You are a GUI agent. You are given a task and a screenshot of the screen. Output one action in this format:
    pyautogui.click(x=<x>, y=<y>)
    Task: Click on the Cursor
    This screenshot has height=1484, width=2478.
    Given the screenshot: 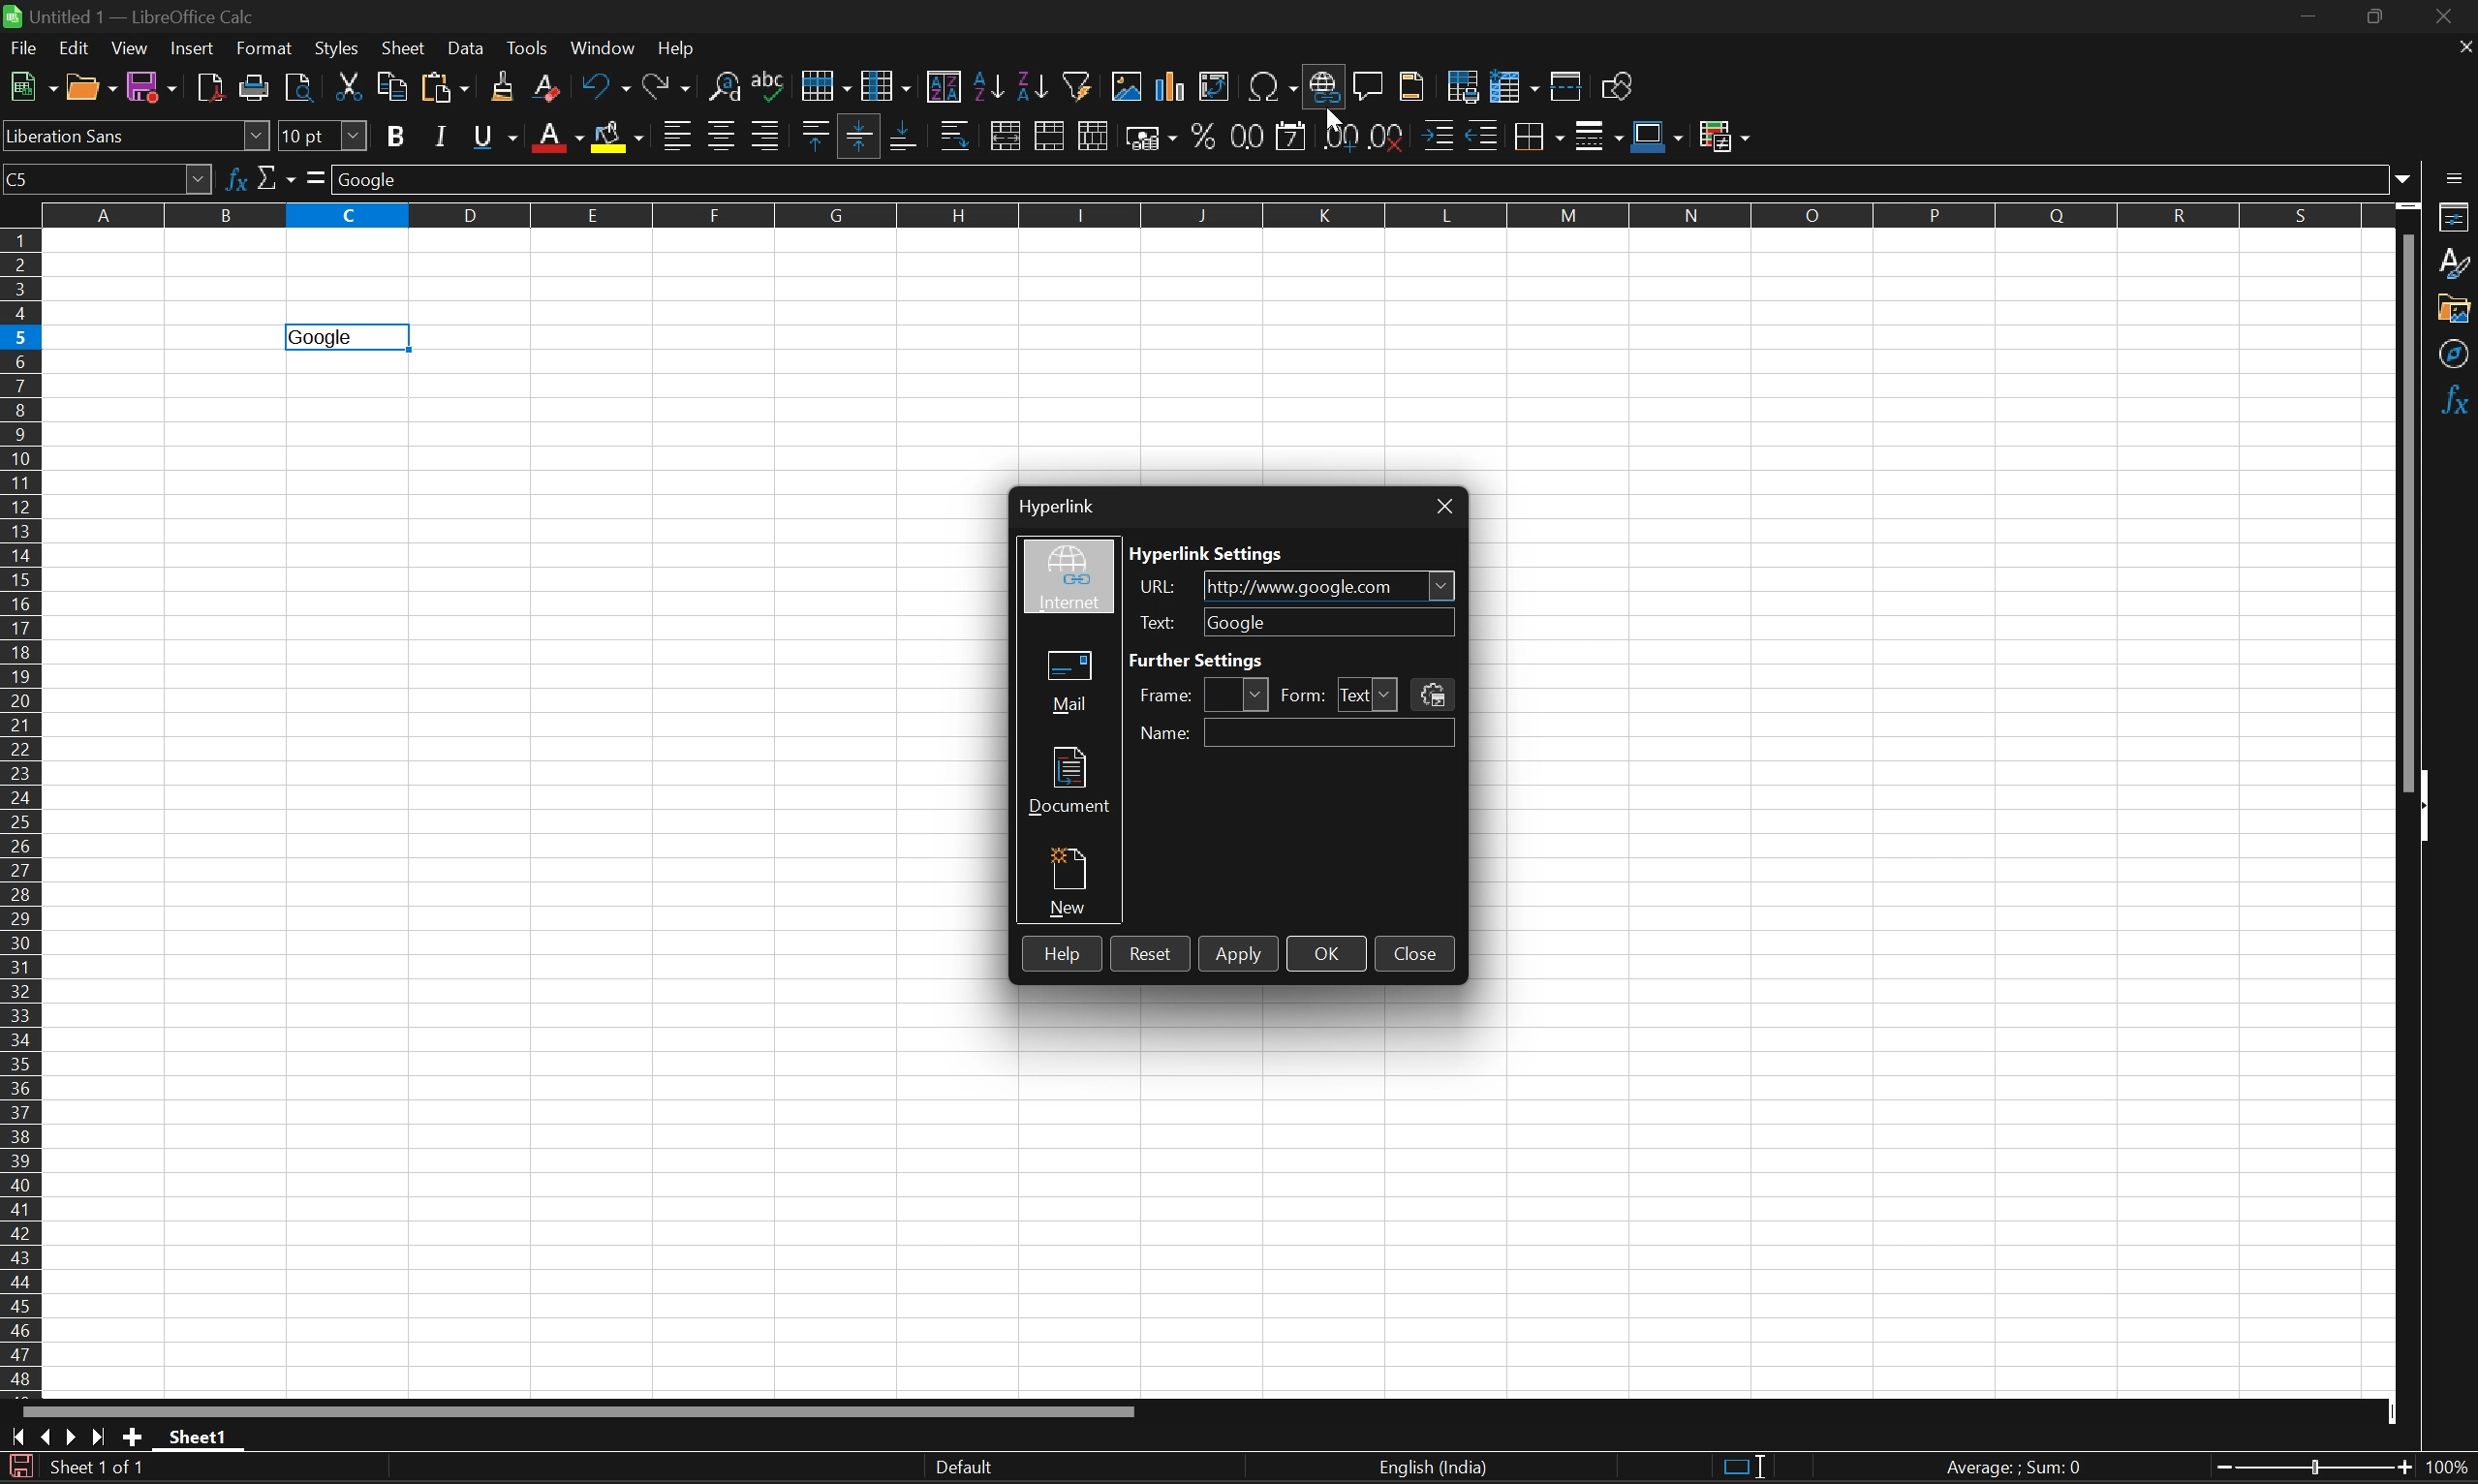 What is the action you would take?
    pyautogui.click(x=1335, y=116)
    